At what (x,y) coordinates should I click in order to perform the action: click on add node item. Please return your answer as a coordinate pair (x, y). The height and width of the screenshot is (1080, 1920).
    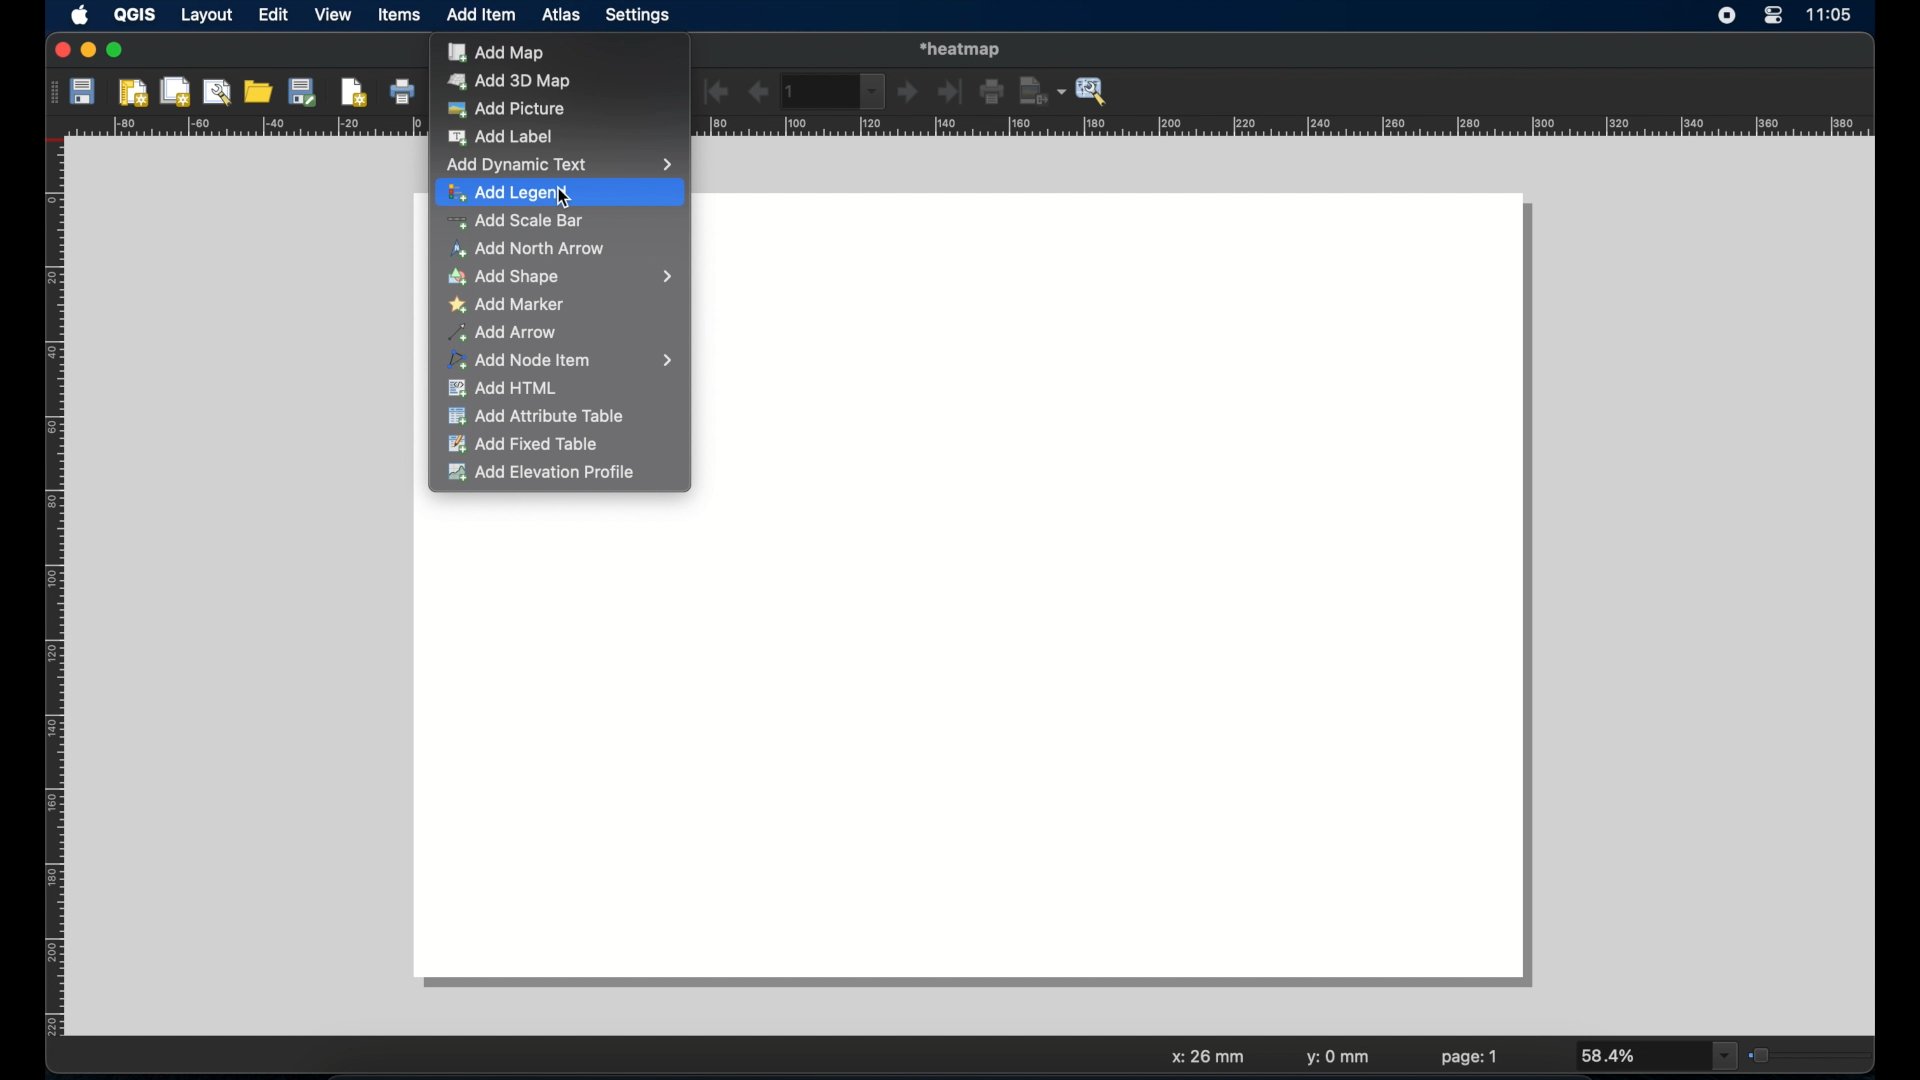
    Looking at the image, I should click on (563, 361).